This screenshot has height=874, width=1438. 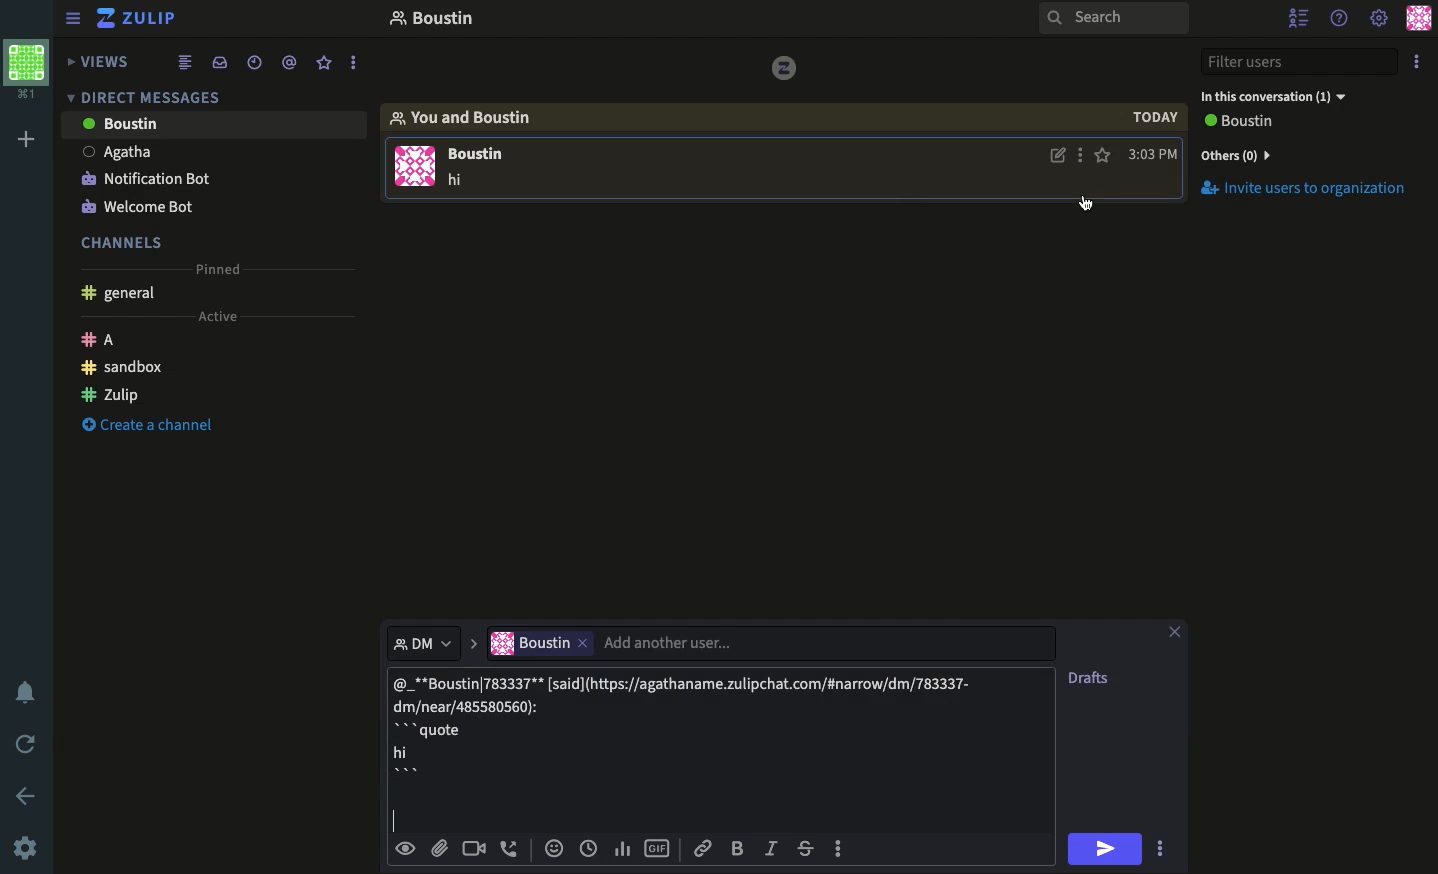 What do you see at coordinates (225, 316) in the screenshot?
I see `Active` at bounding box center [225, 316].